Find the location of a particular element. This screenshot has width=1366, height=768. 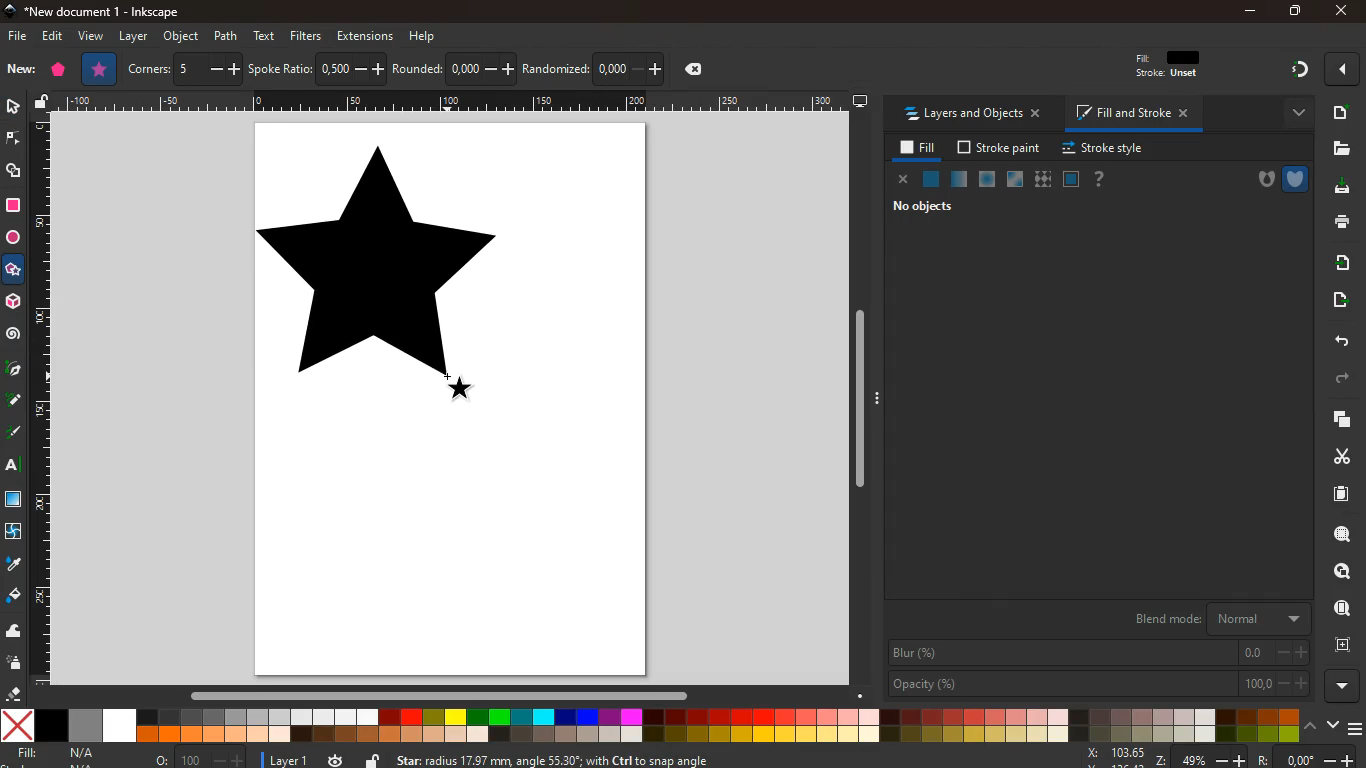

find is located at coordinates (1338, 608).